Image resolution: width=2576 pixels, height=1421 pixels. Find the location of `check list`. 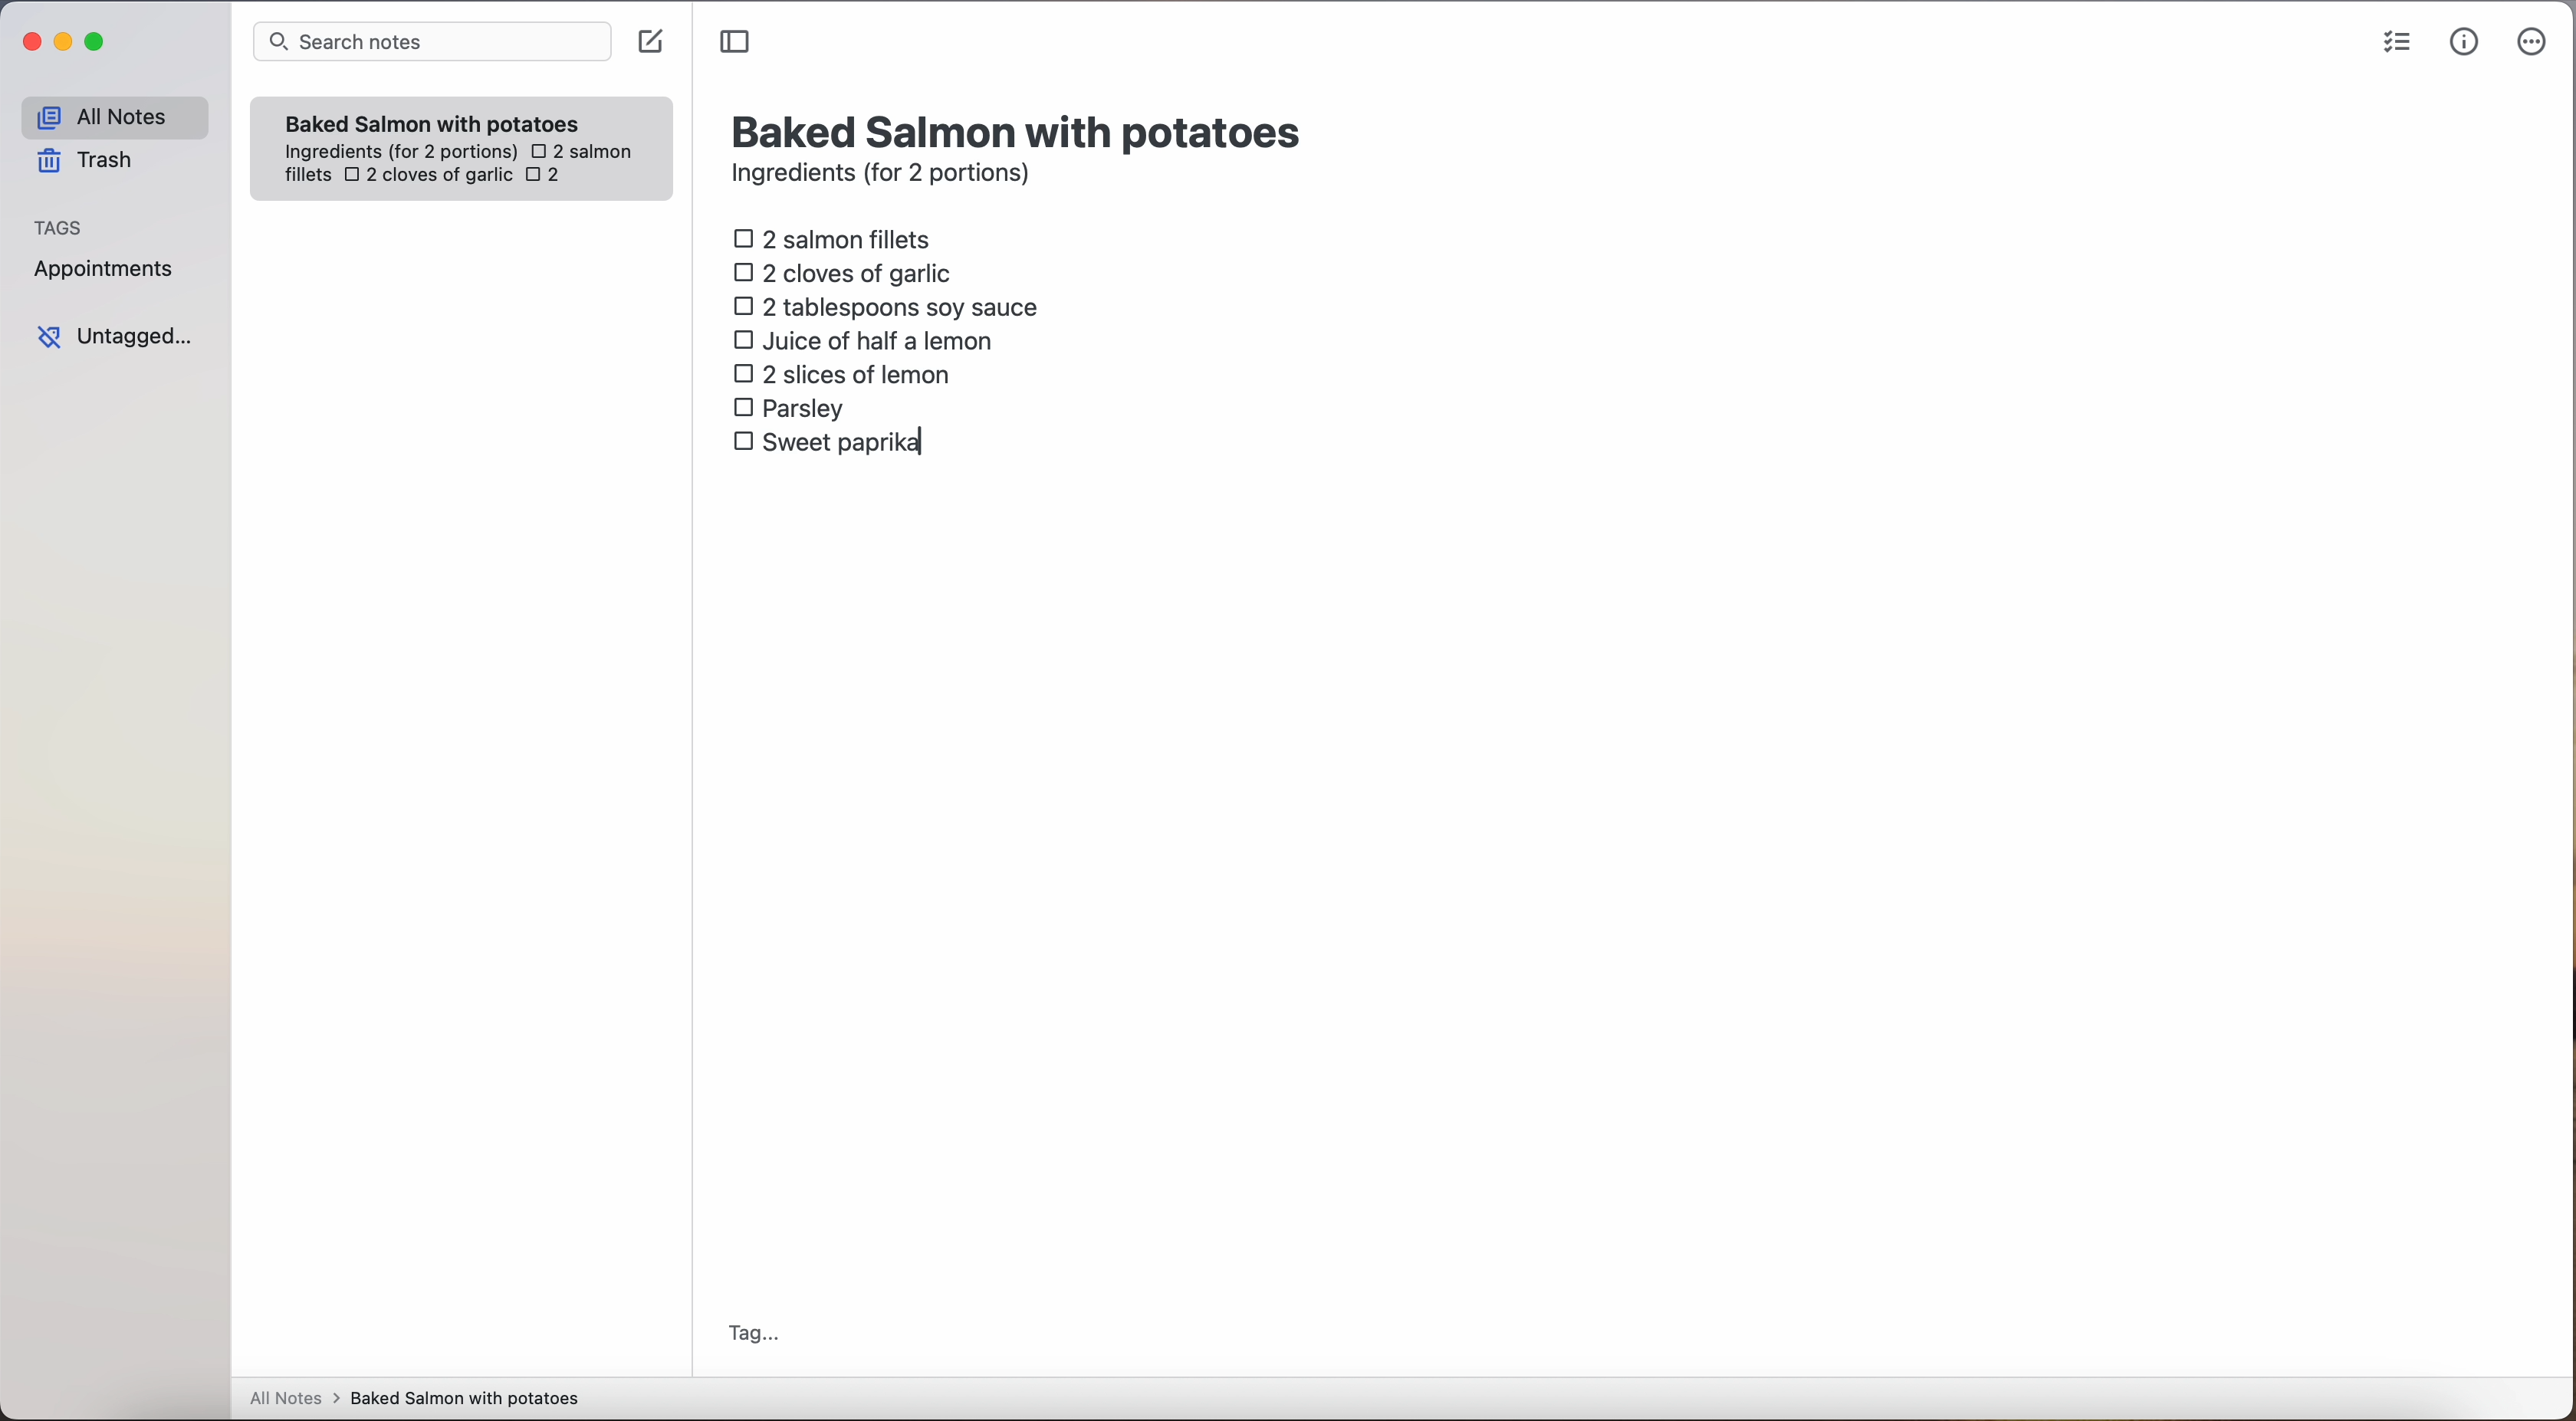

check list is located at coordinates (2397, 43).